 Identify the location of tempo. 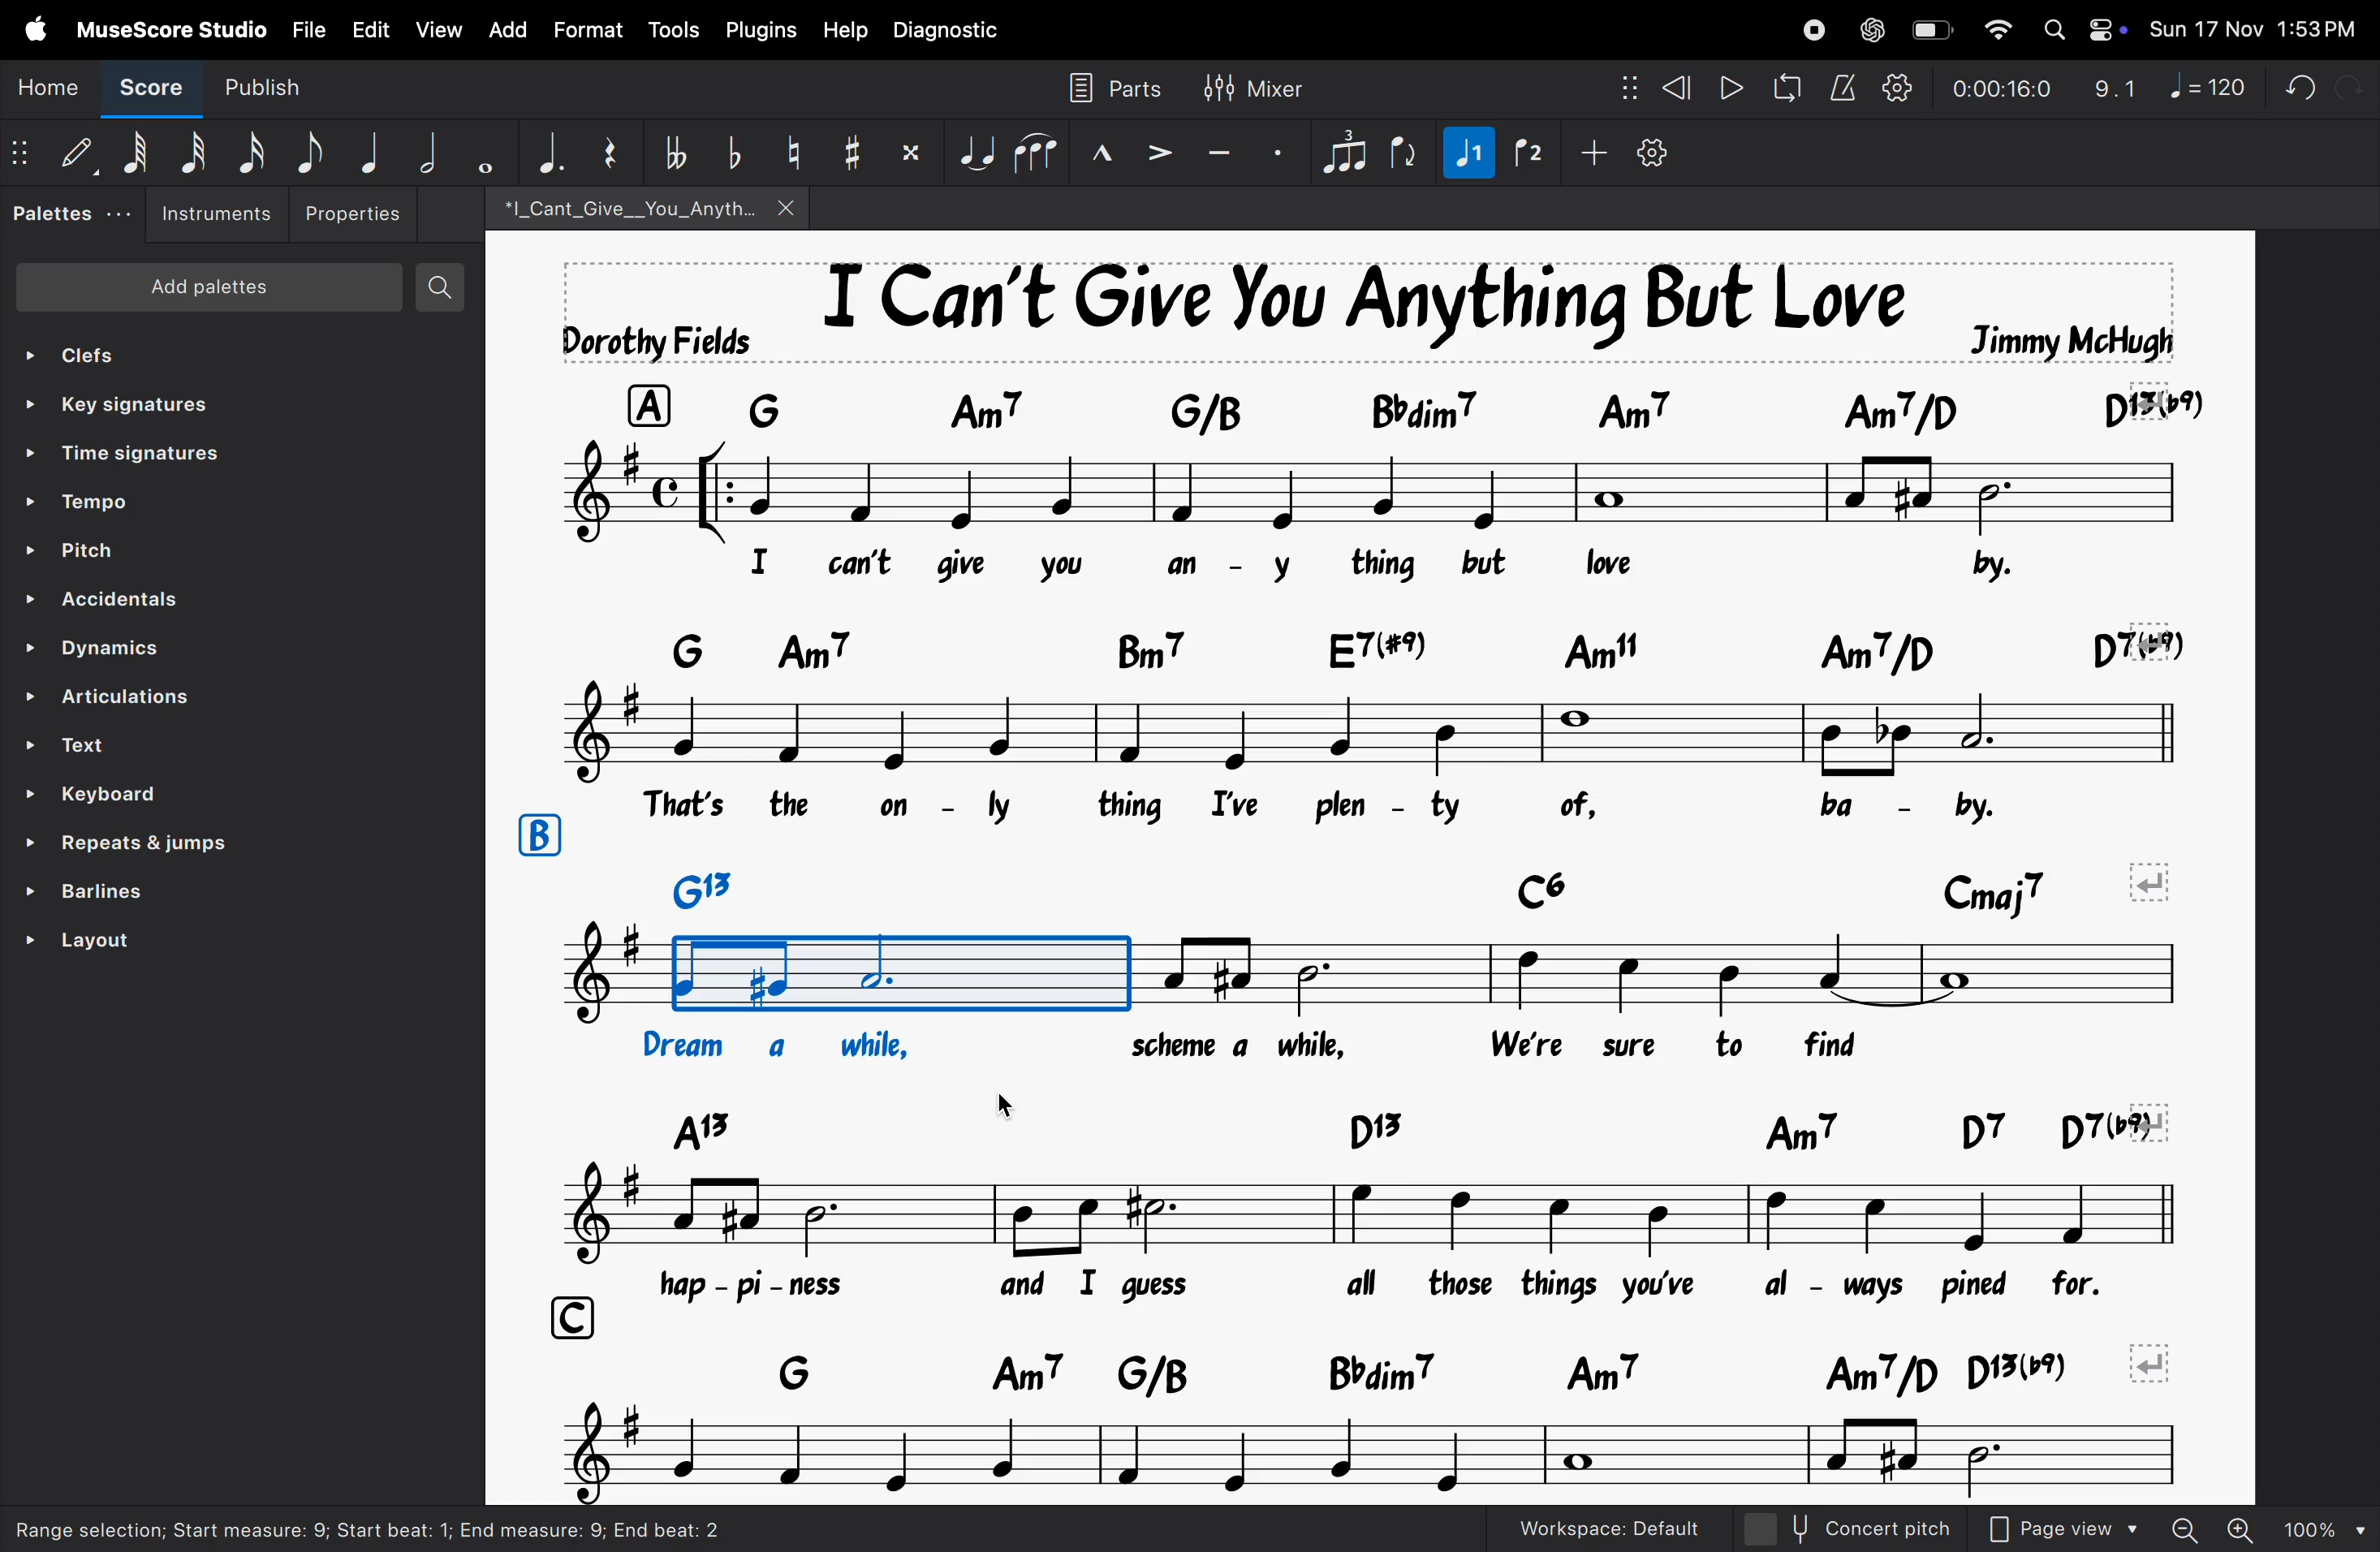
(88, 504).